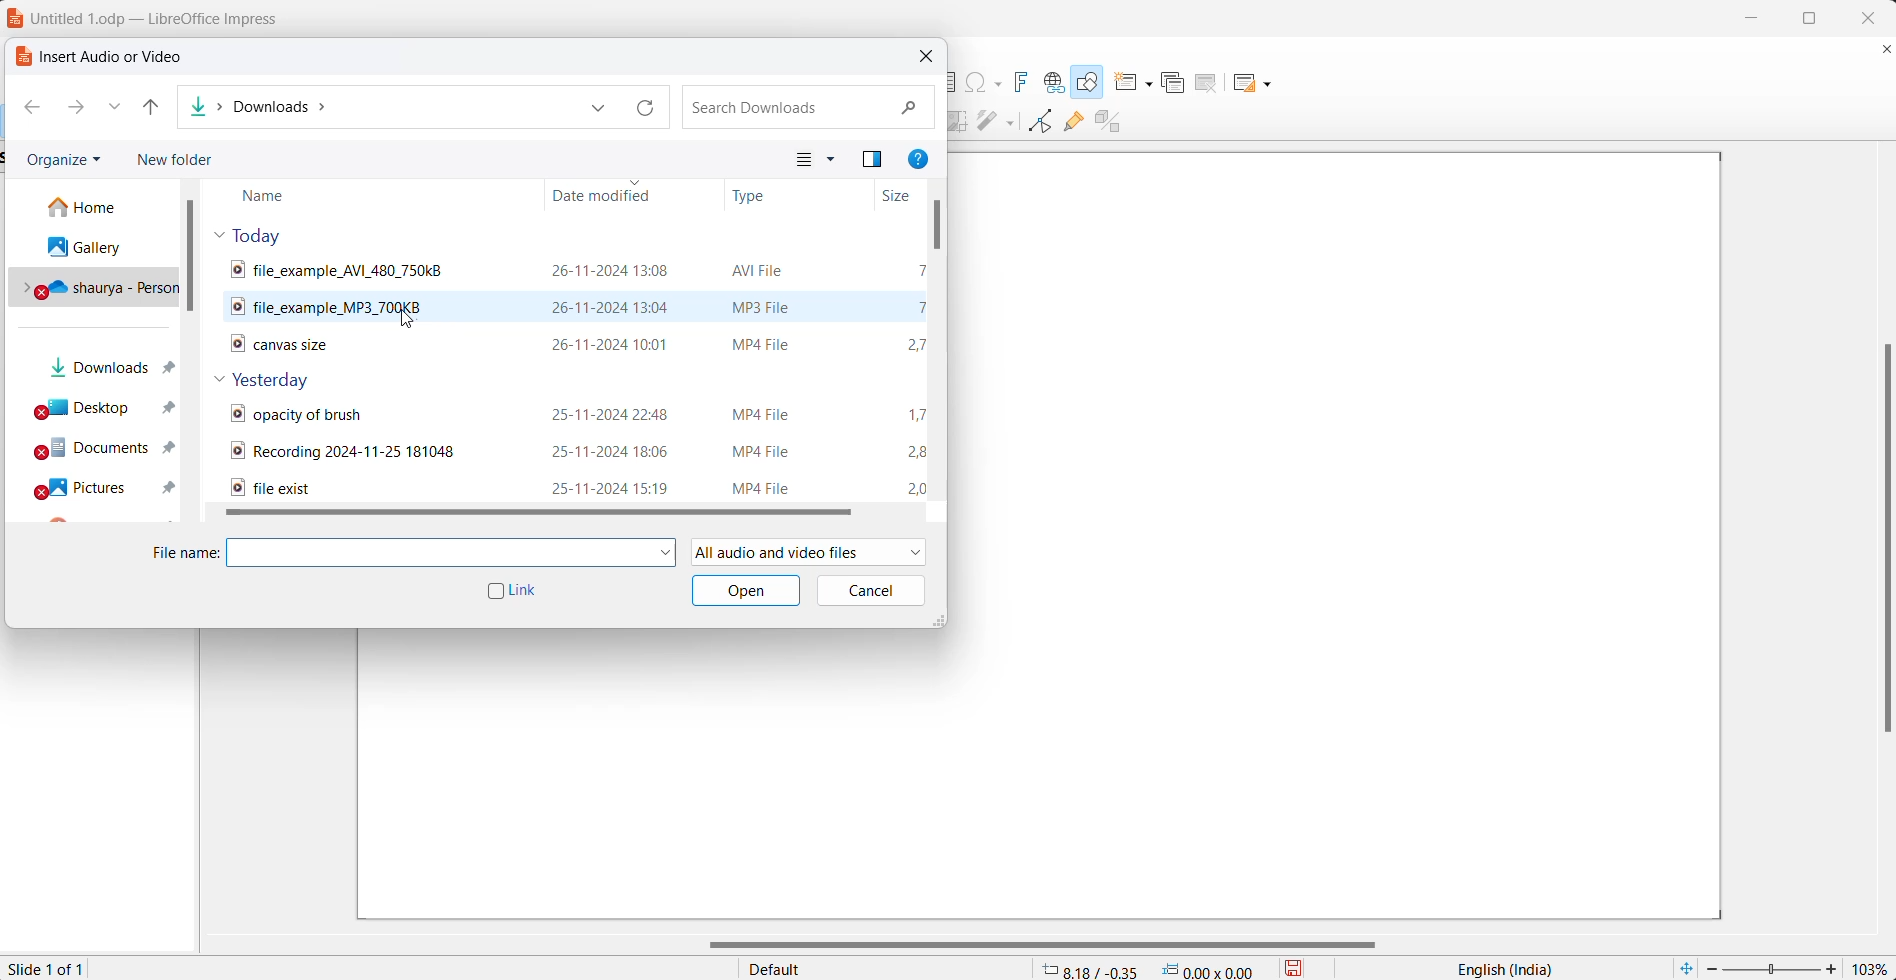 This screenshot has height=980, width=1896. What do you see at coordinates (764, 270) in the screenshot?
I see `video file format` at bounding box center [764, 270].